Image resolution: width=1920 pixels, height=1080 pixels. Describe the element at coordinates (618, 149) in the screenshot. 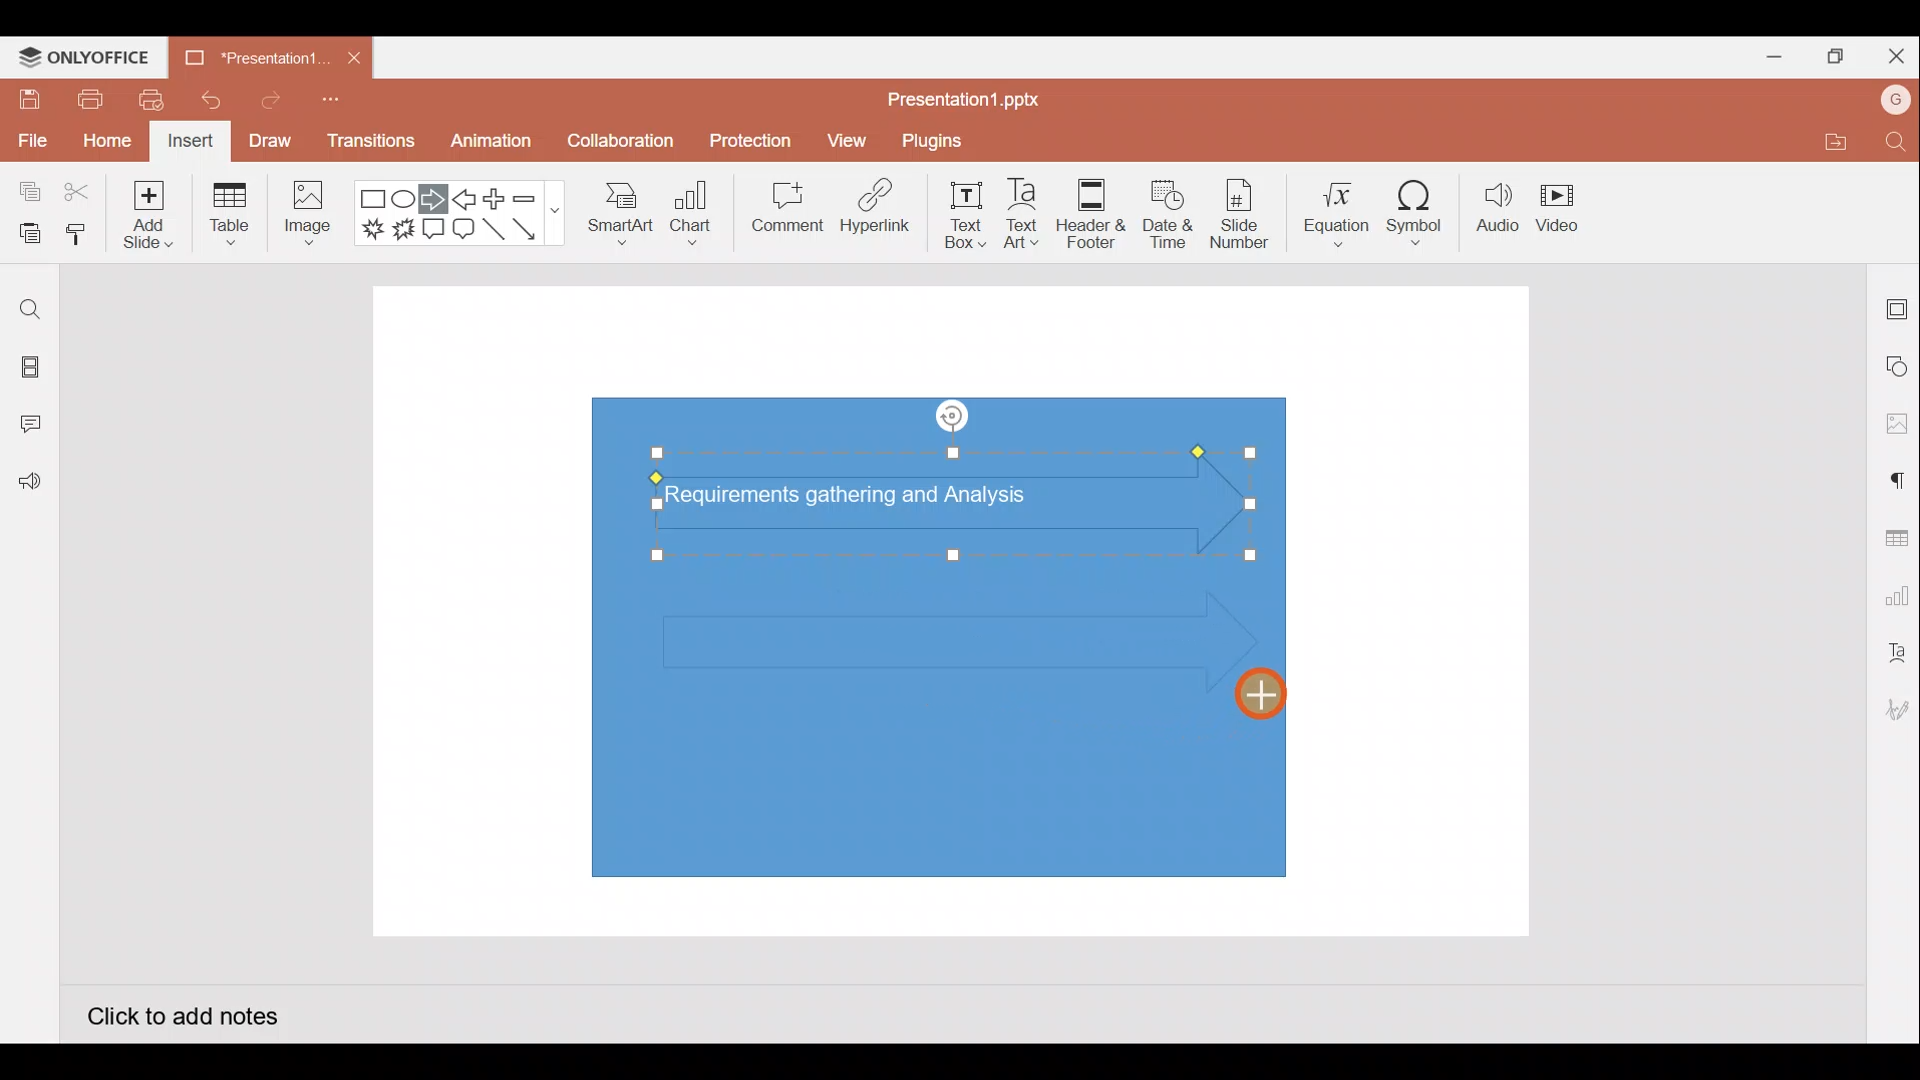

I see `Collaboration` at that location.